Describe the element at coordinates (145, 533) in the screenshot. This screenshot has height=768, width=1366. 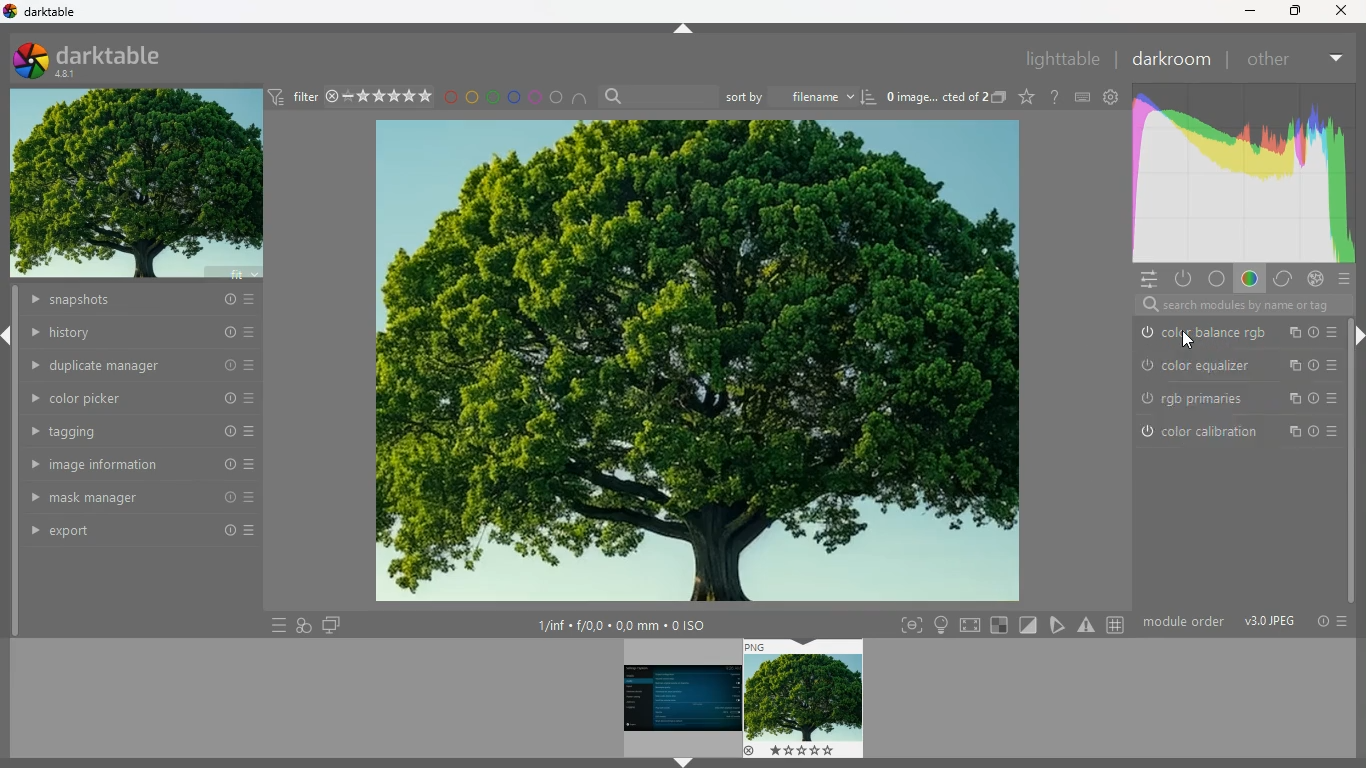
I see `export` at that location.